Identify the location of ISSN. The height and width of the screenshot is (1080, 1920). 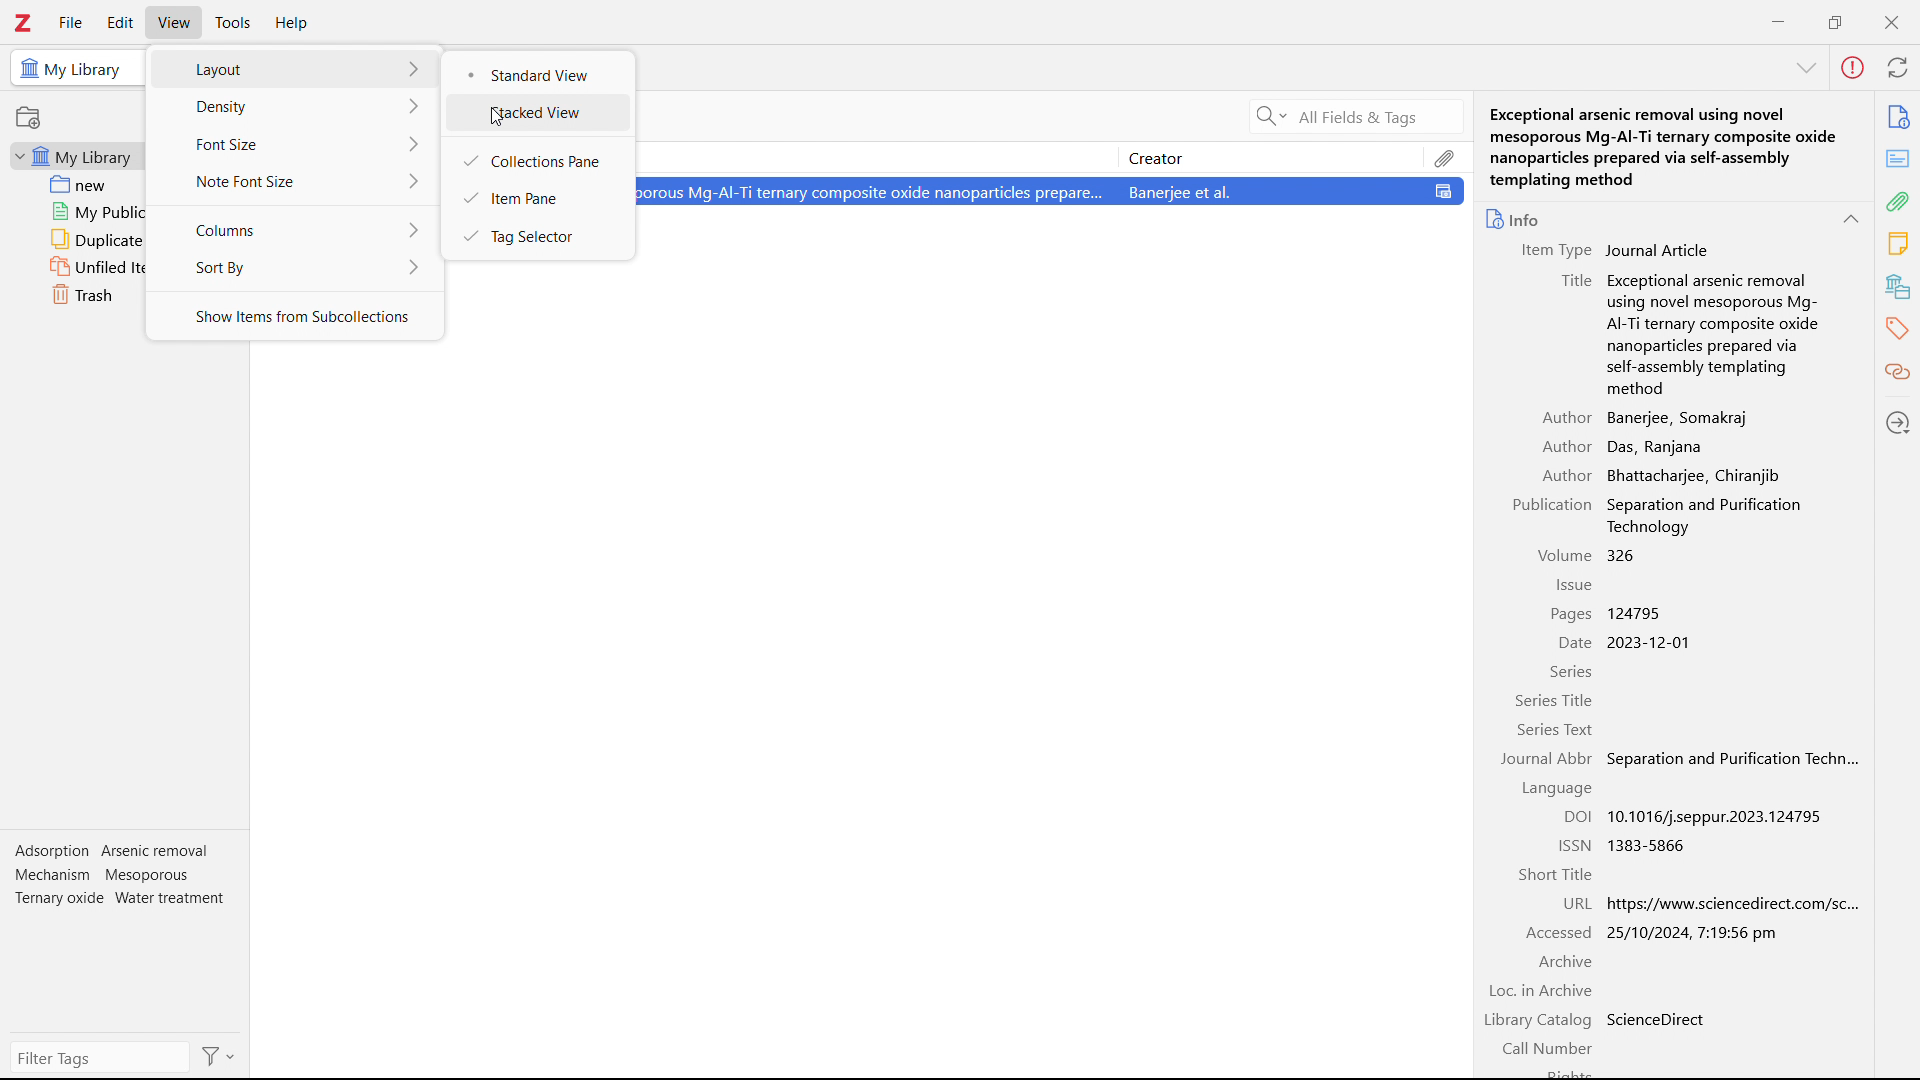
(1574, 844).